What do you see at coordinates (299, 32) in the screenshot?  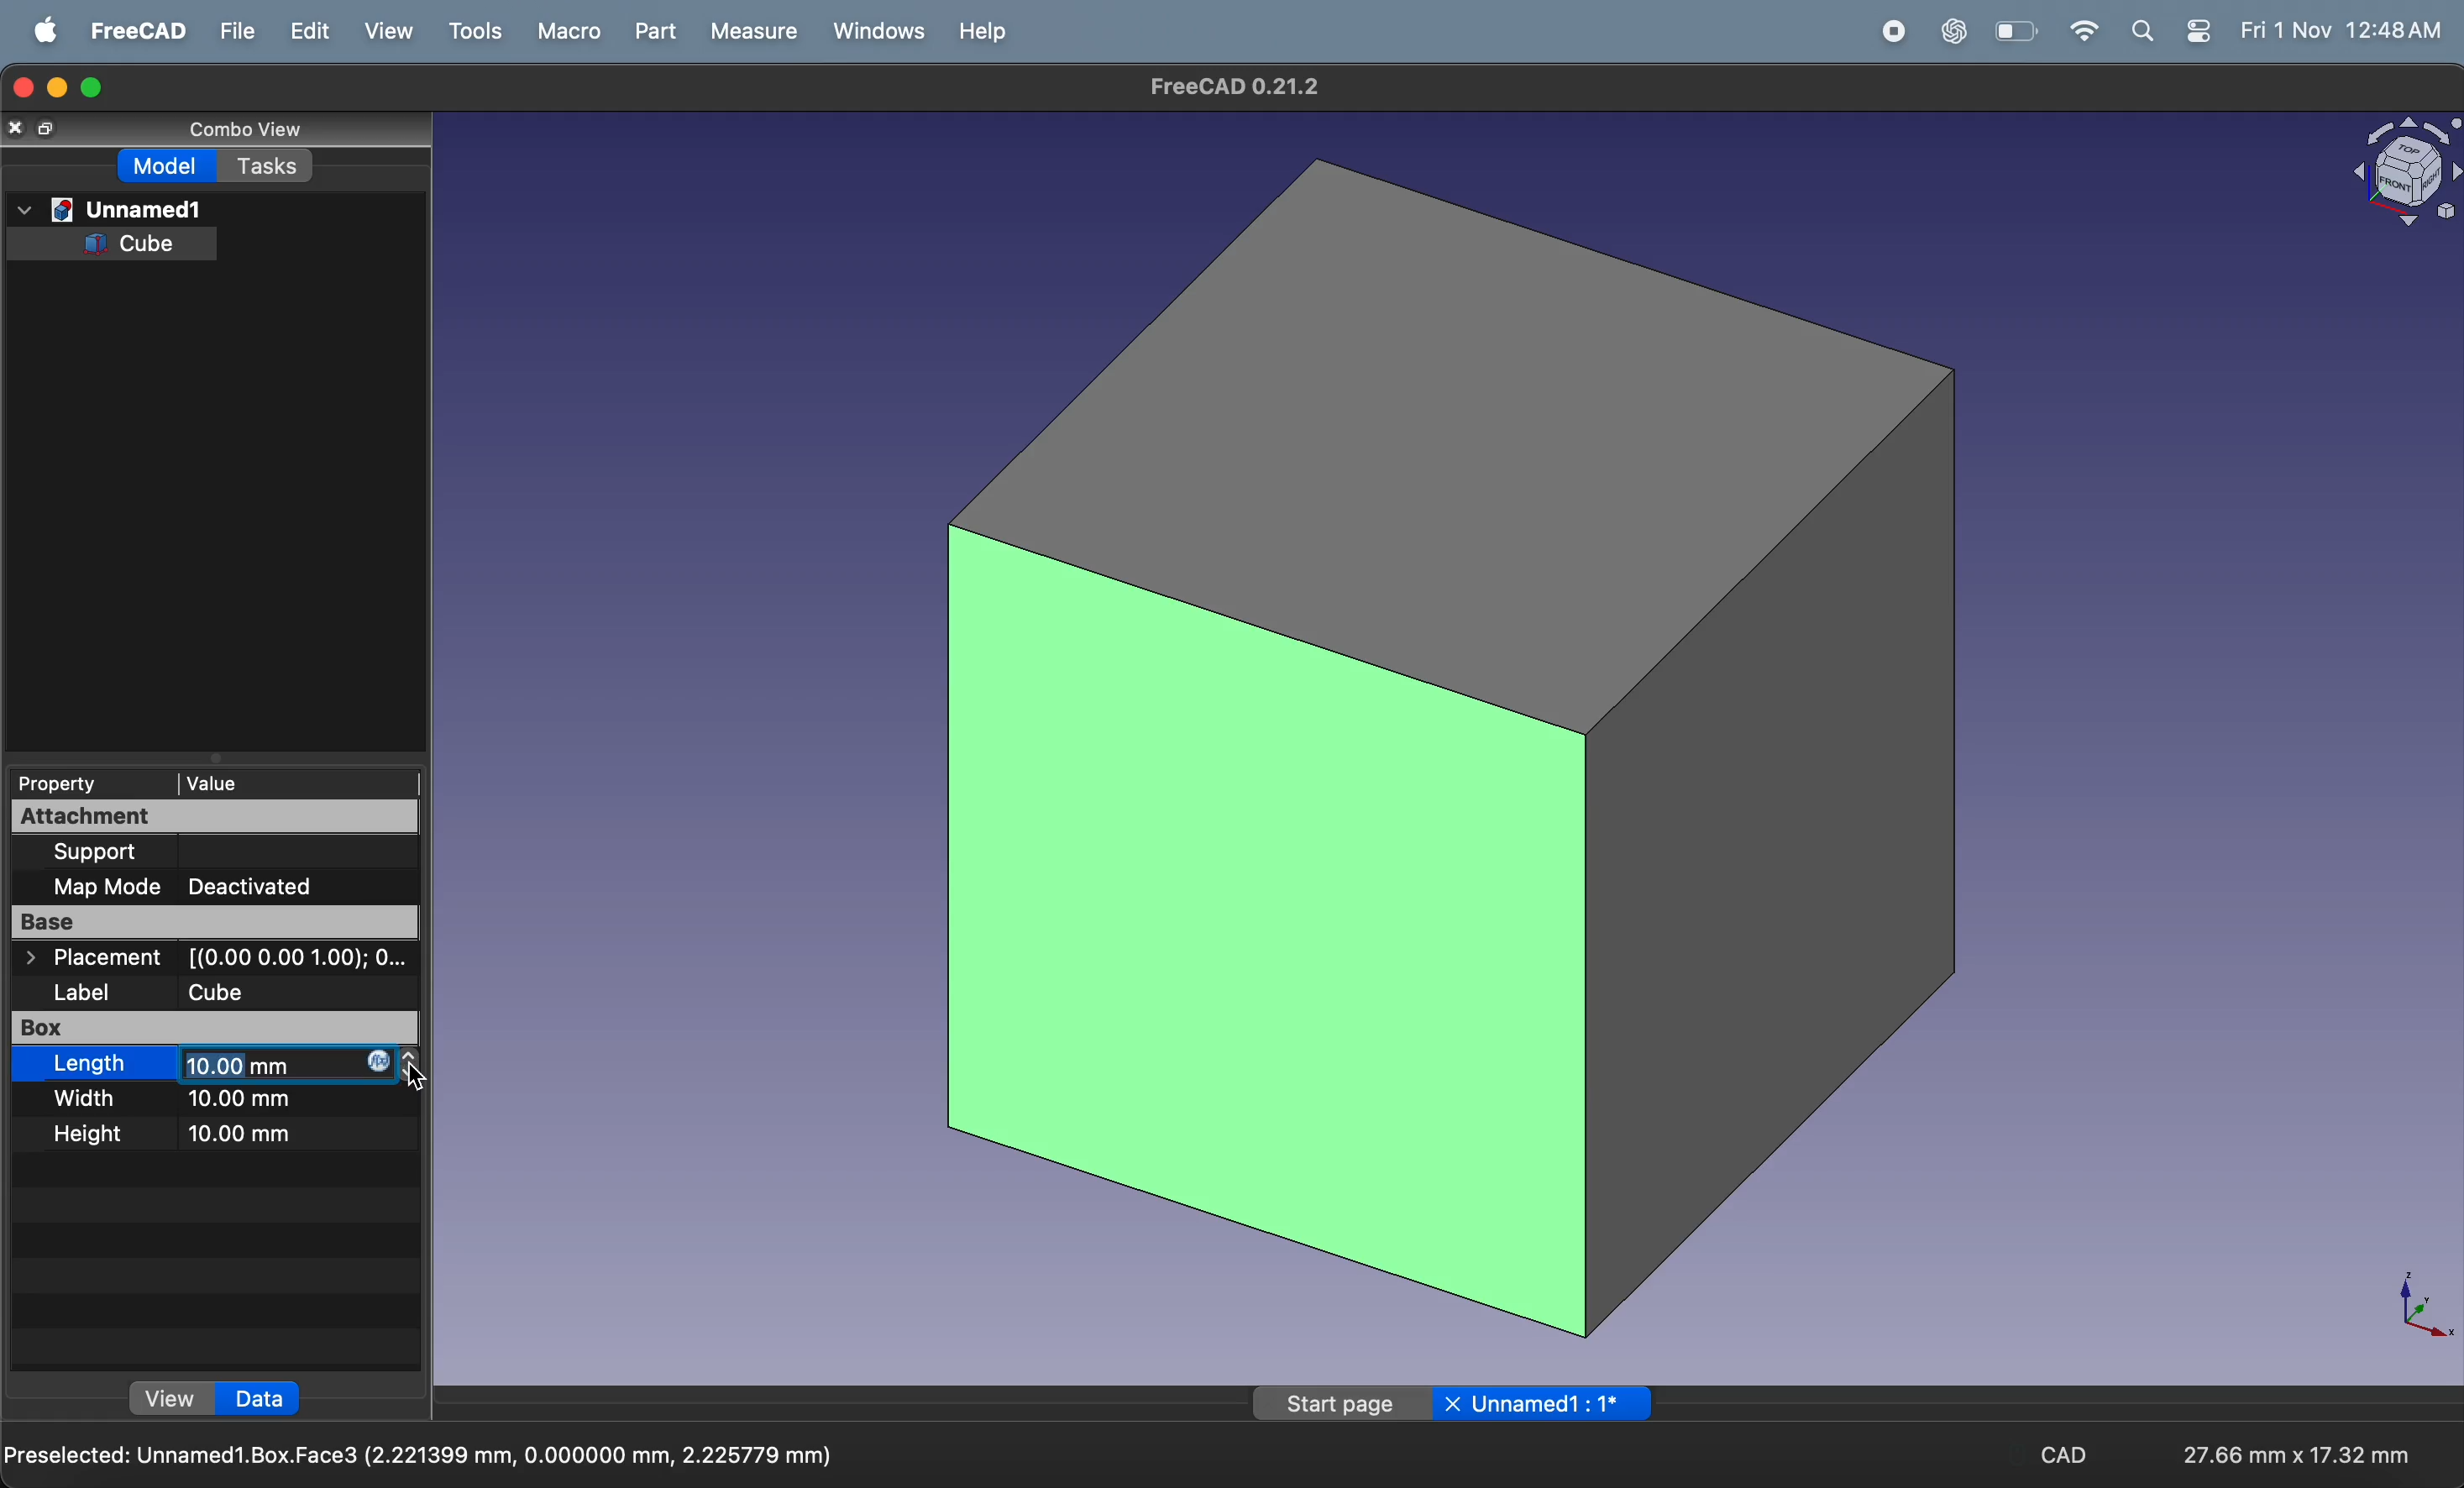 I see `edit` at bounding box center [299, 32].